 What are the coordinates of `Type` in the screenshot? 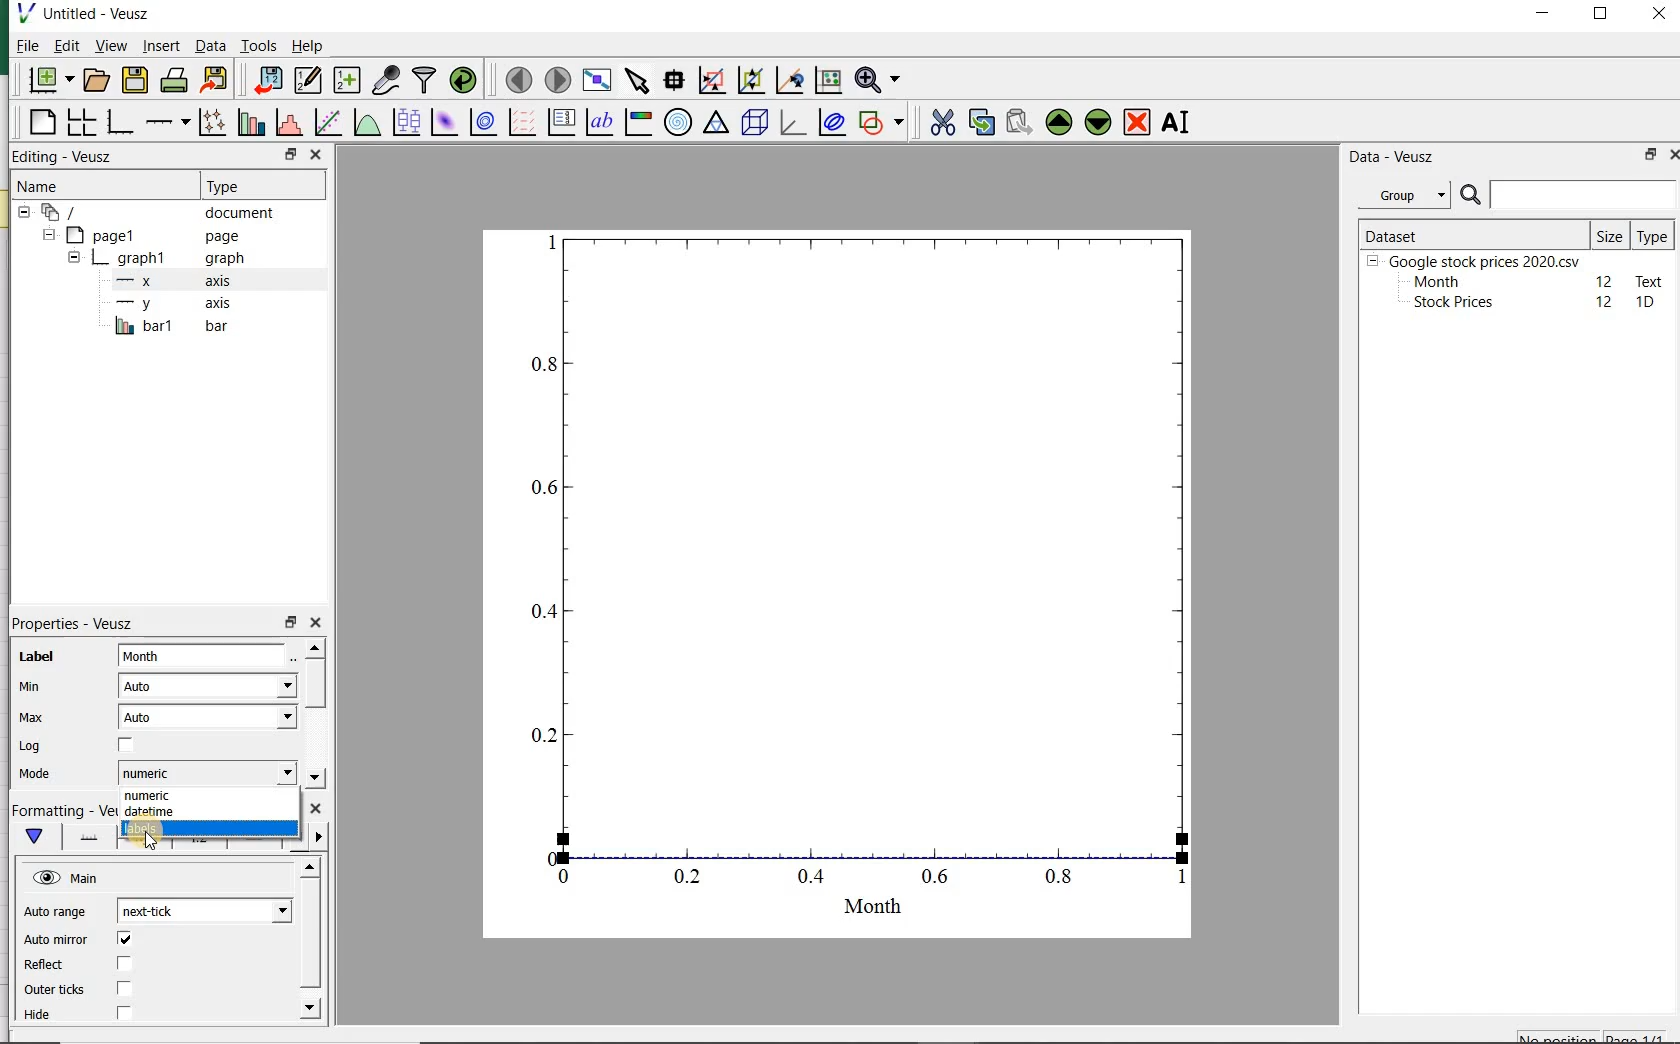 It's located at (249, 184).